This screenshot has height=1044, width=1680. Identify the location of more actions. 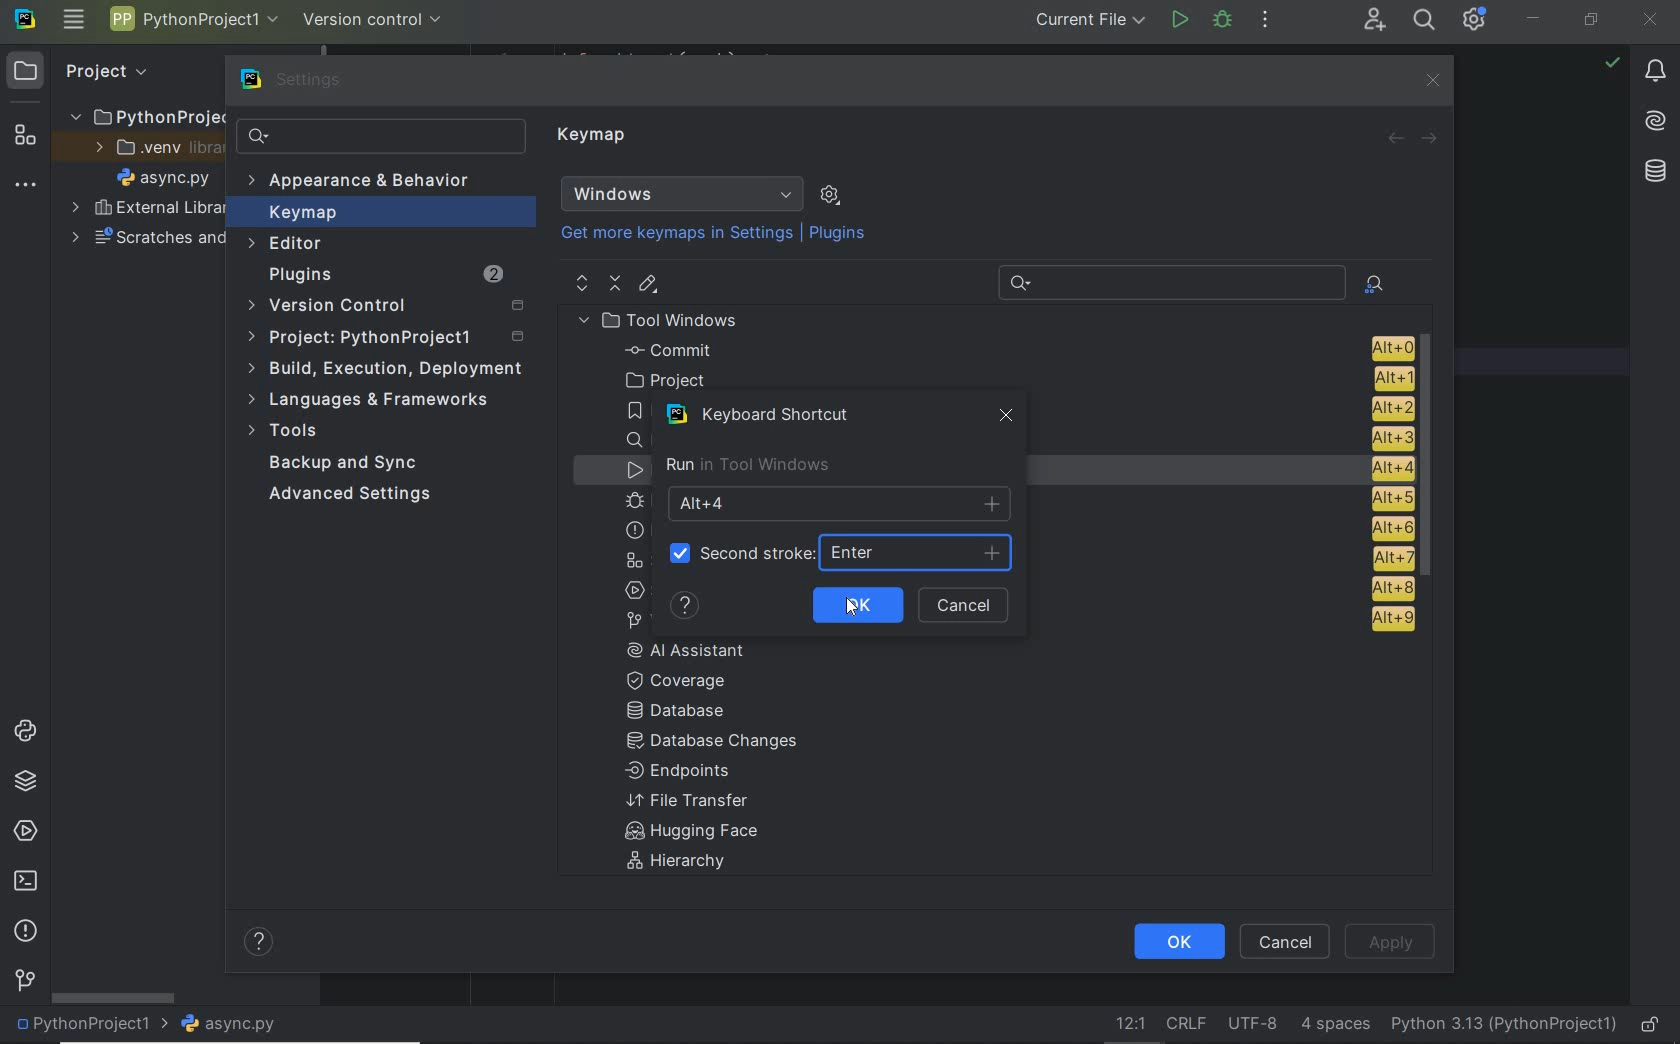
(1265, 21).